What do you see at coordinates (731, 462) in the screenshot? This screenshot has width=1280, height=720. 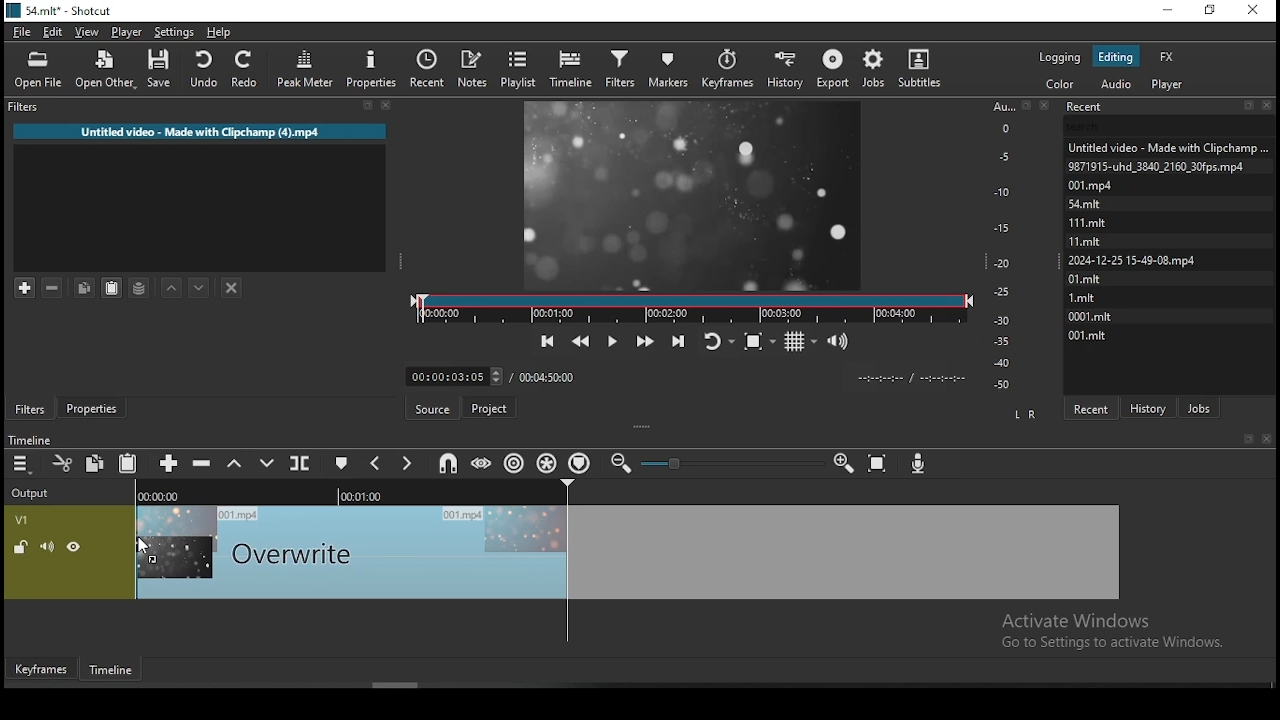 I see `zoom in or zoom out bar` at bounding box center [731, 462].